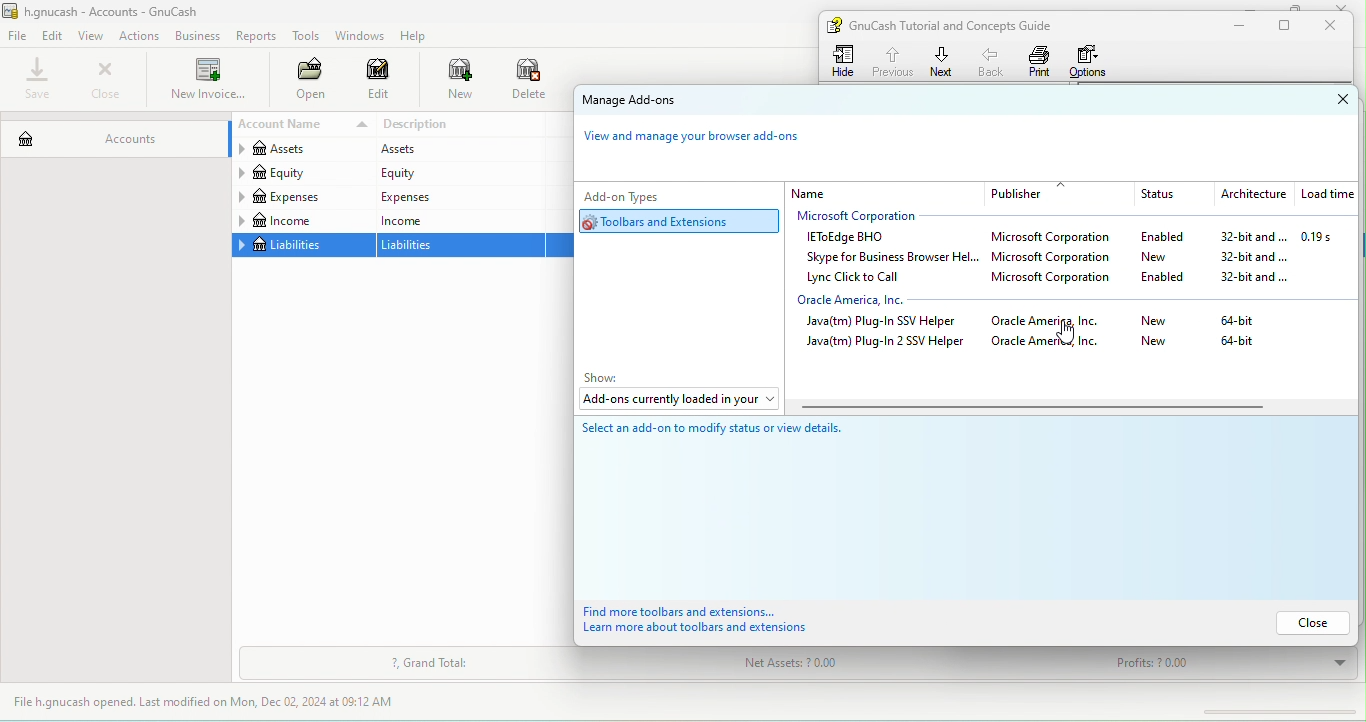 This screenshot has width=1366, height=722. Describe the element at coordinates (1170, 276) in the screenshot. I see `enabled` at that location.